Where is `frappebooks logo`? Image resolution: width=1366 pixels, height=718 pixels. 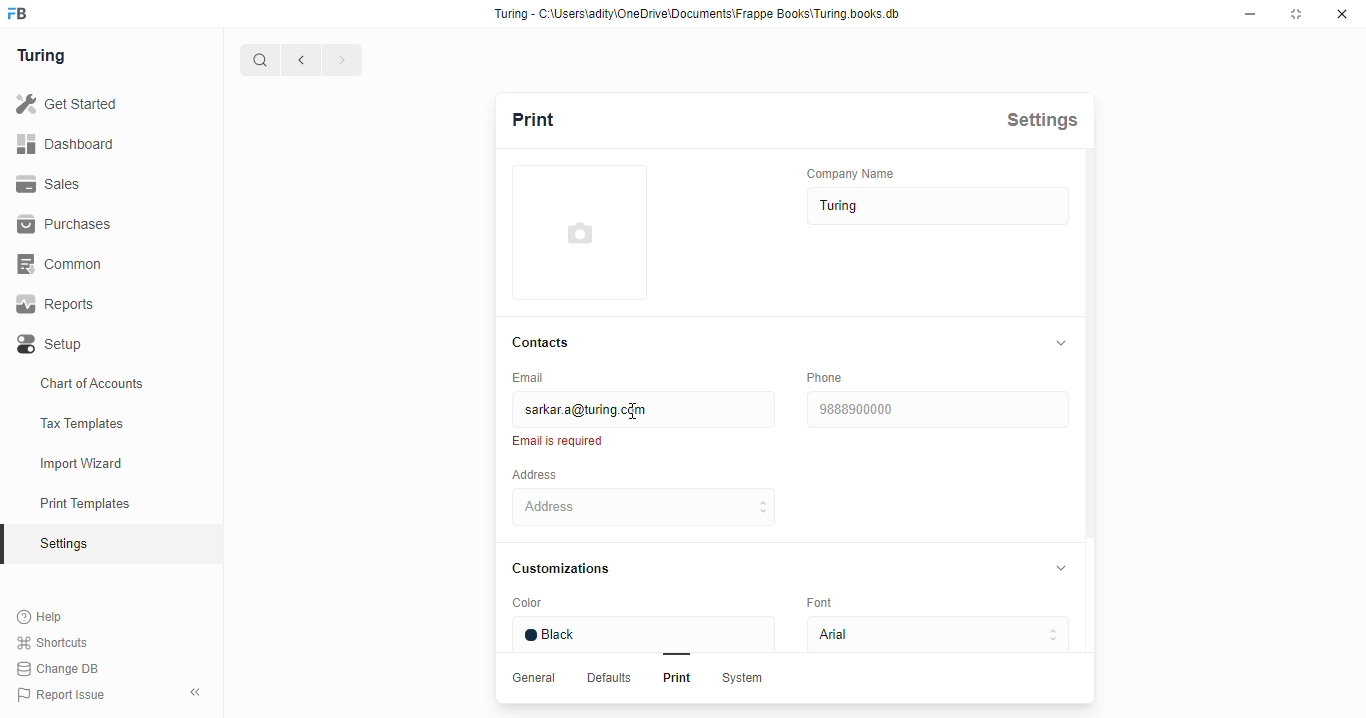 frappebooks logo is located at coordinates (26, 14).